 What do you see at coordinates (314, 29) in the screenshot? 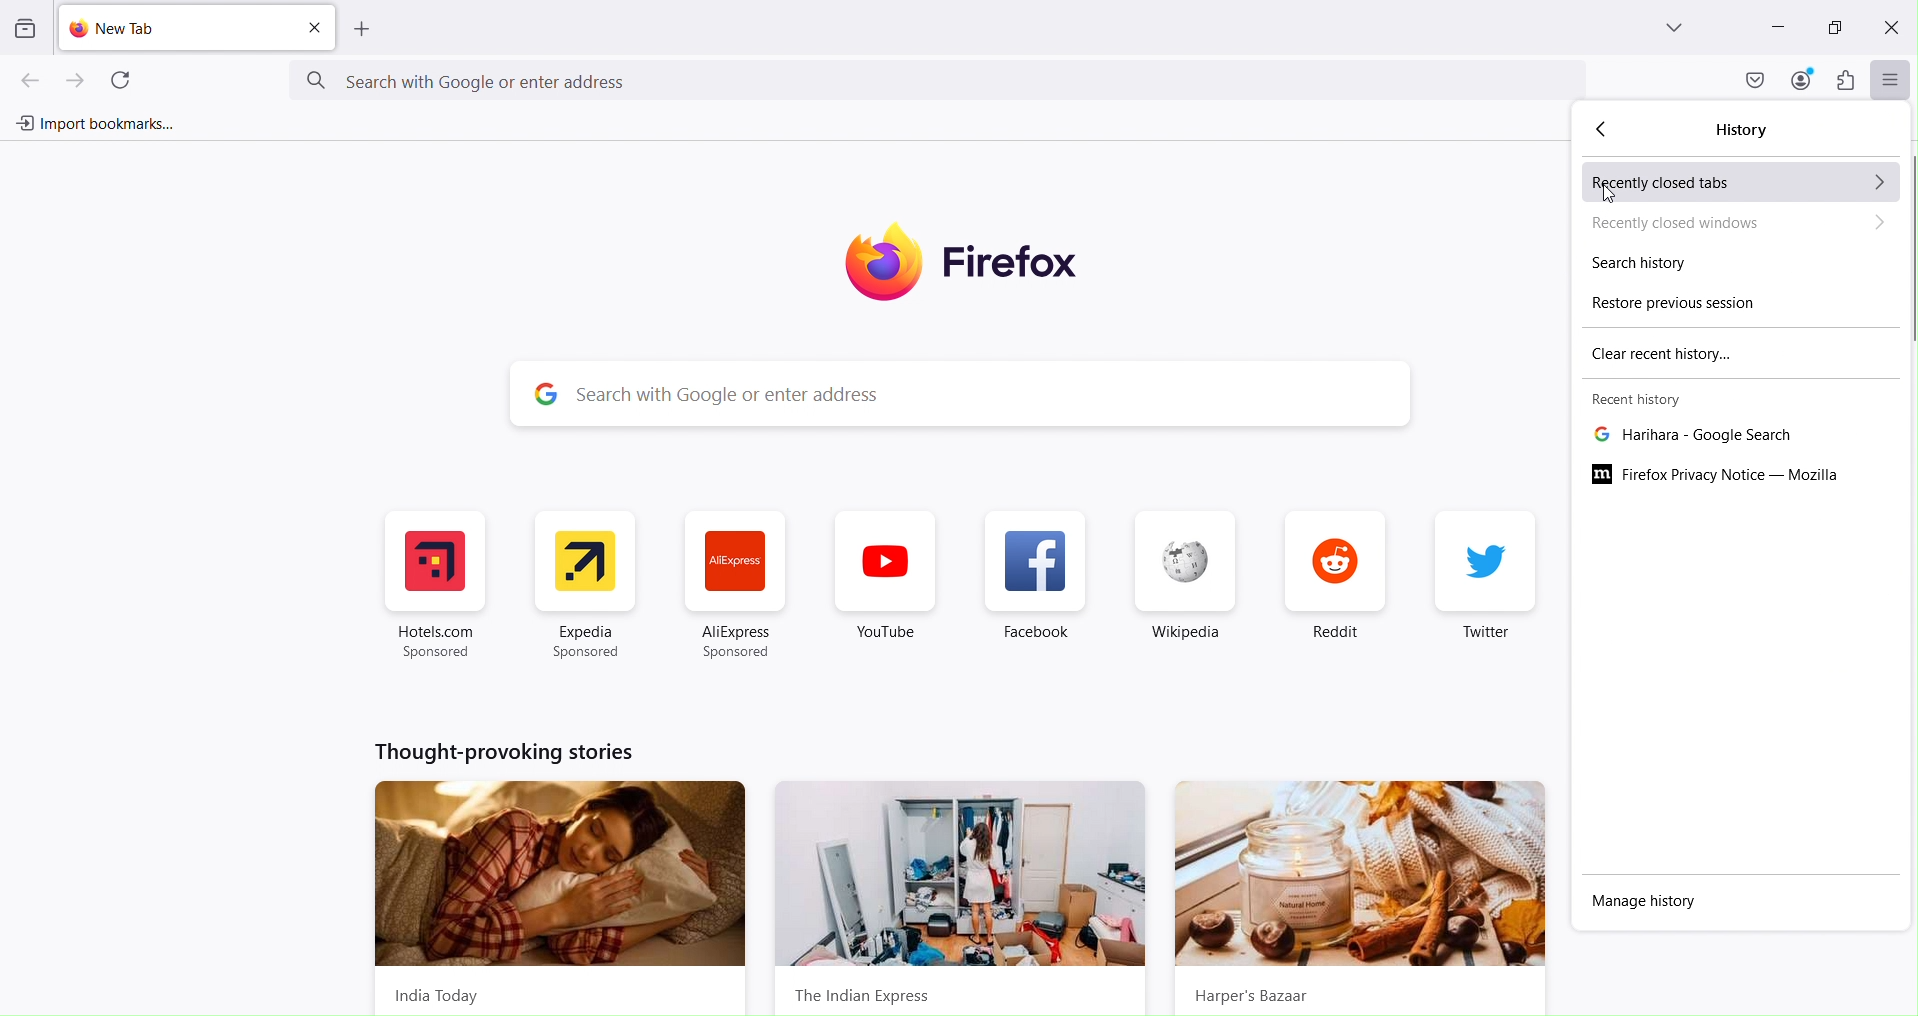
I see `close` at bounding box center [314, 29].